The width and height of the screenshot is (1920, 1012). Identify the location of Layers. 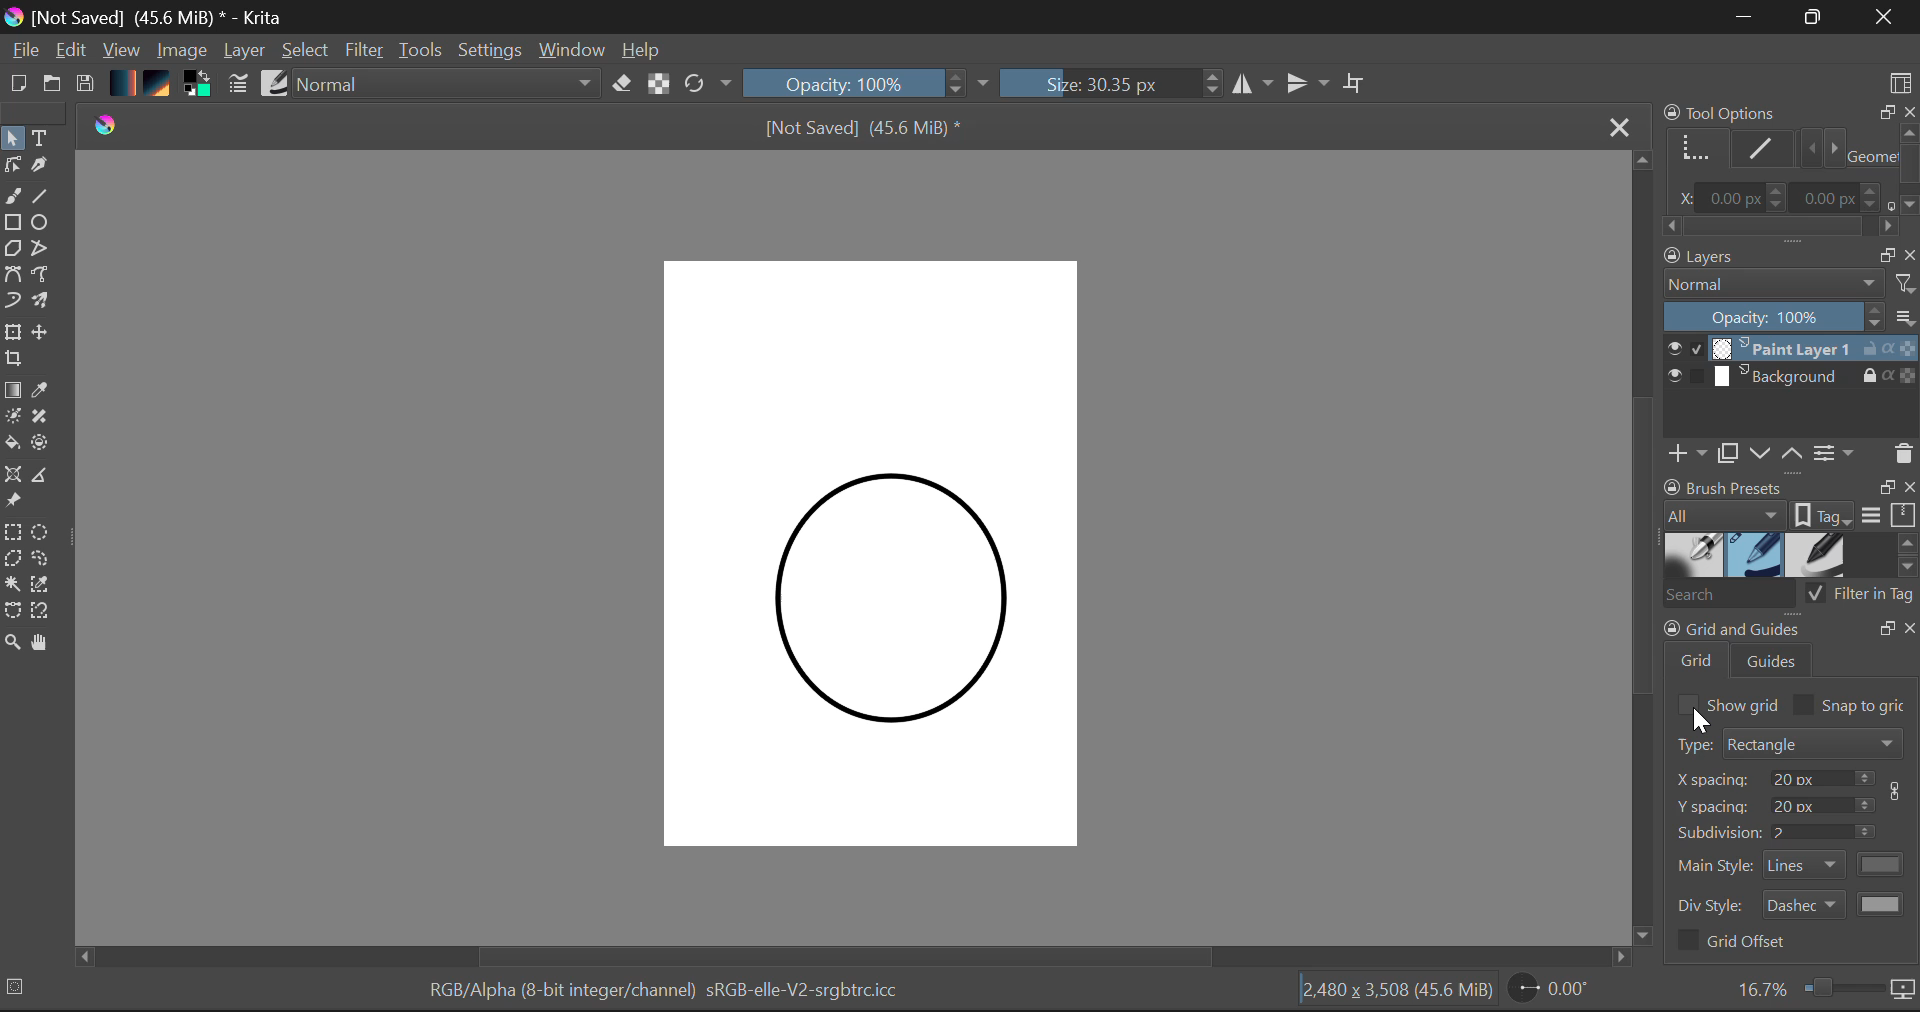
(1792, 365).